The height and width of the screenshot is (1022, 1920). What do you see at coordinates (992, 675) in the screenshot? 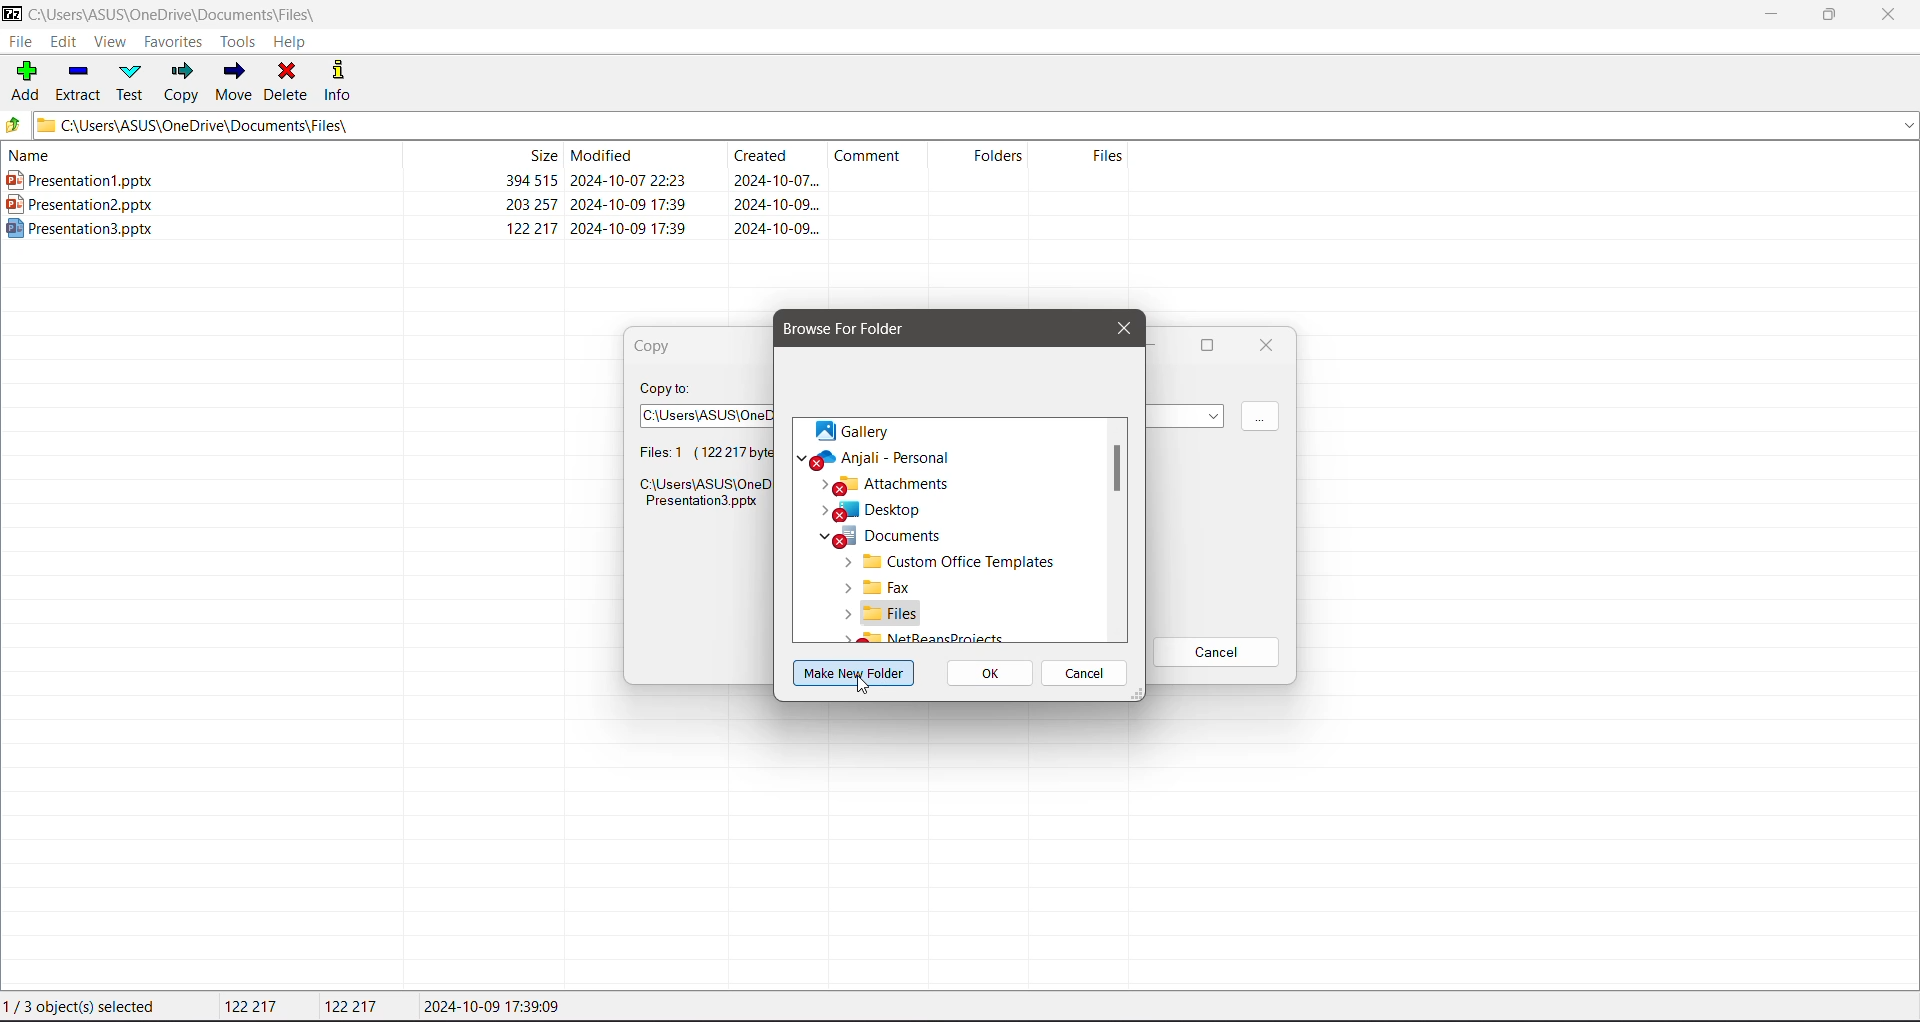
I see `OK` at bounding box center [992, 675].